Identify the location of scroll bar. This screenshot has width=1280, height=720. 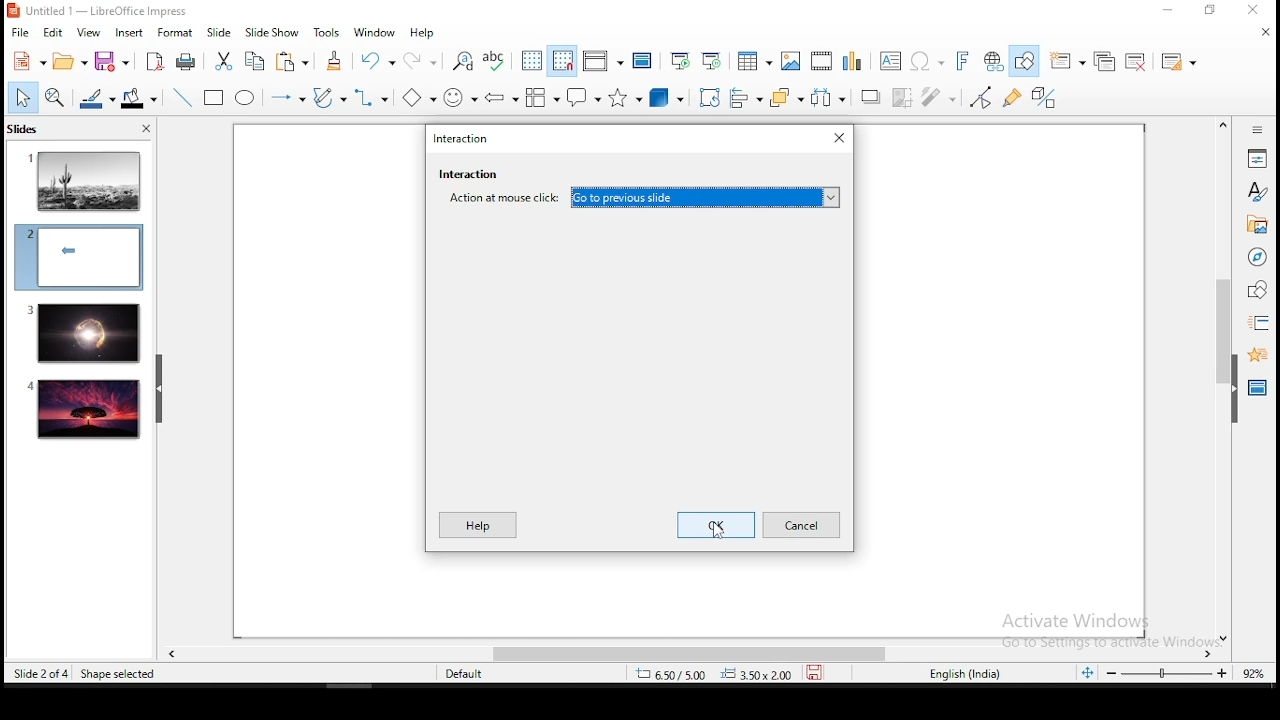
(1220, 380).